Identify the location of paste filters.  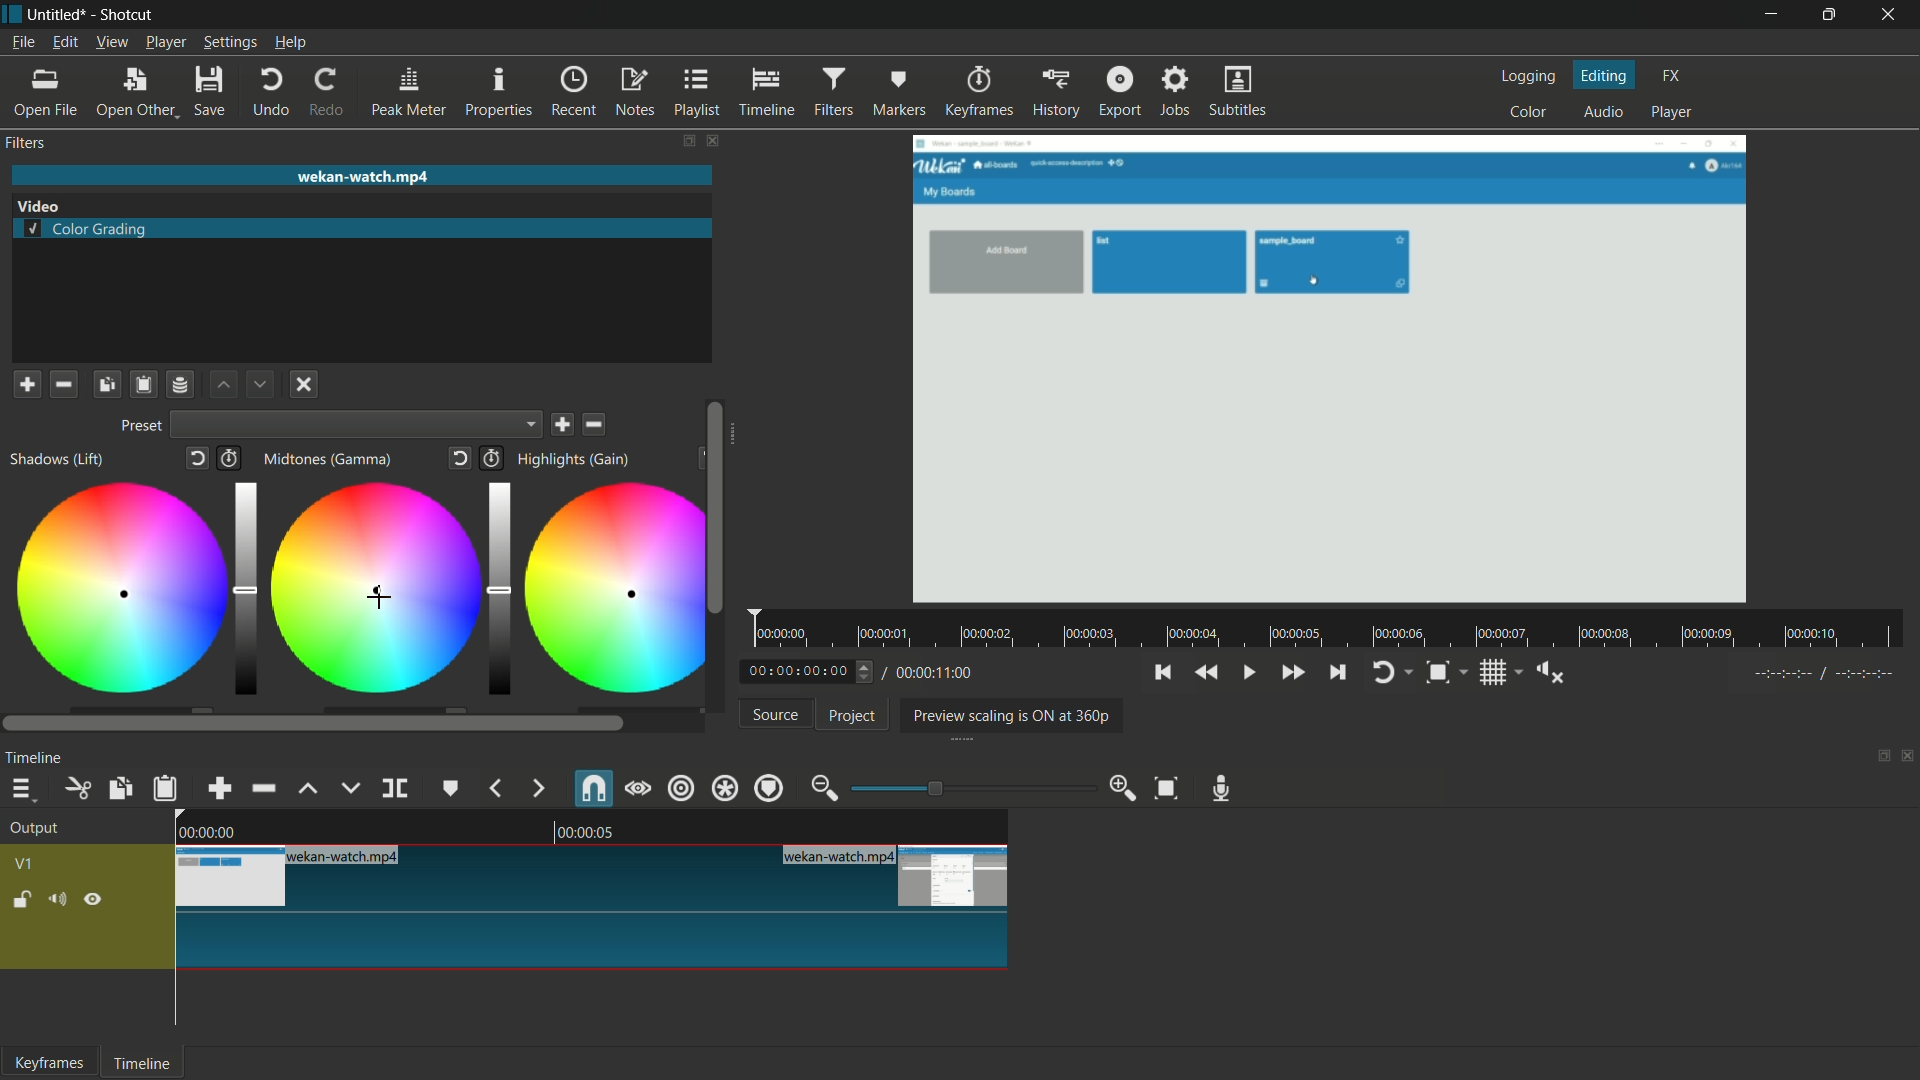
(143, 386).